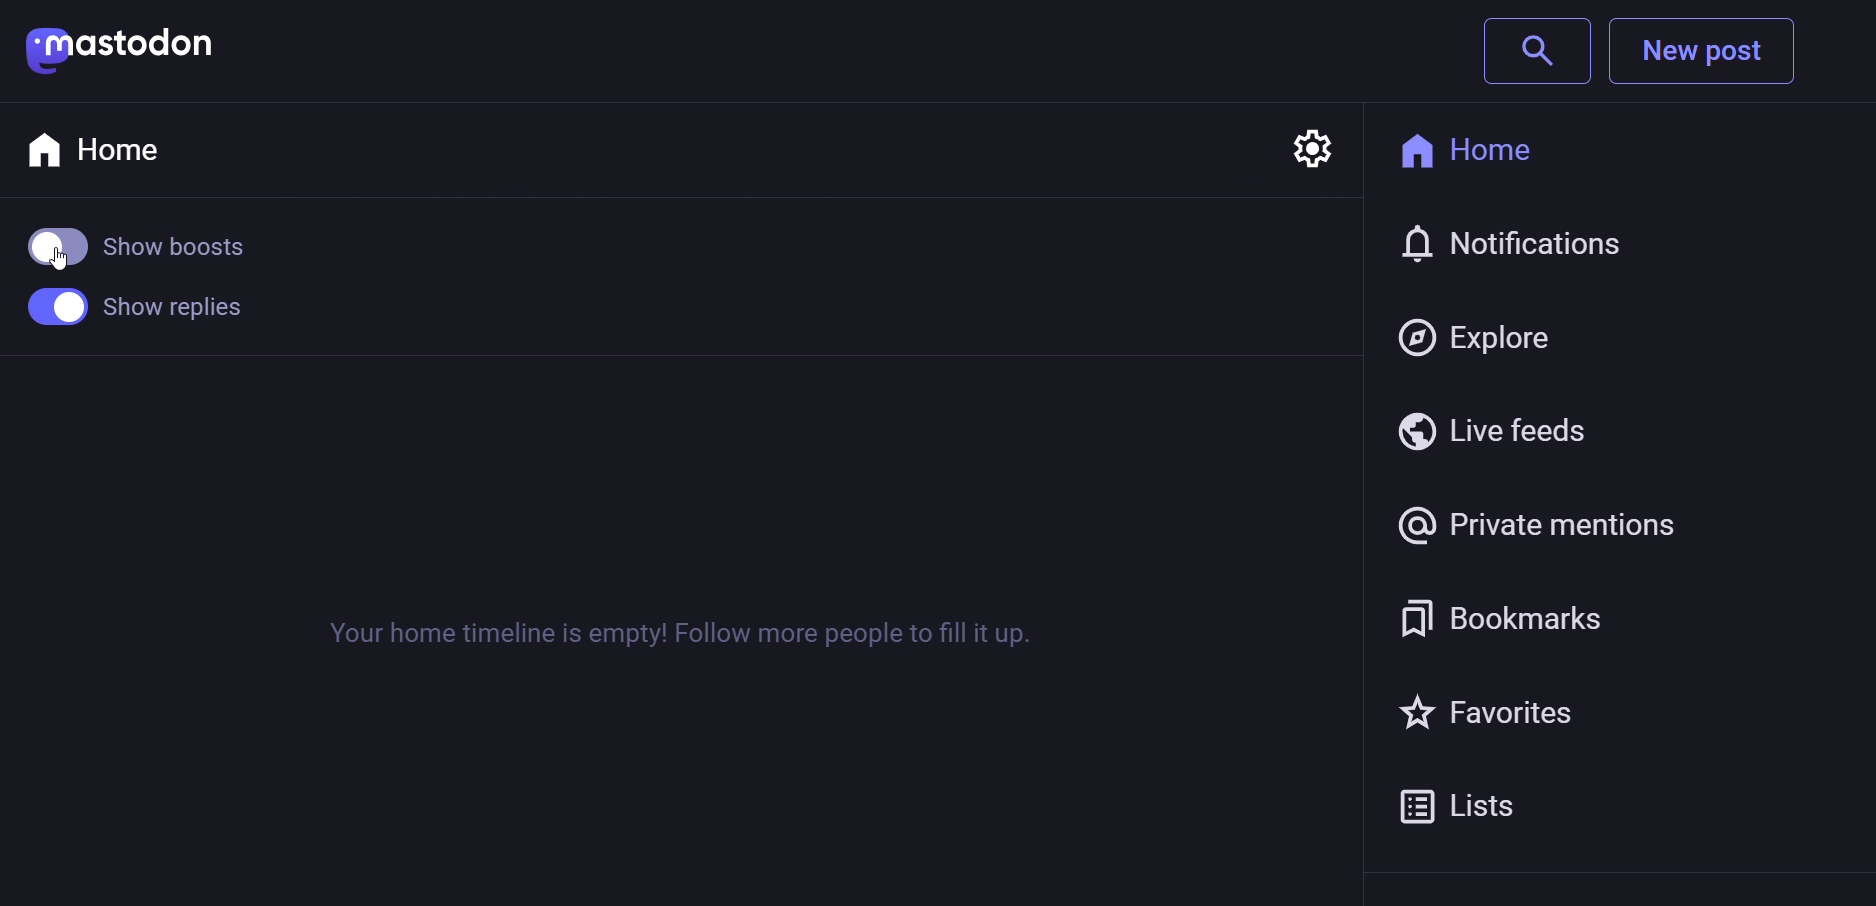 The width and height of the screenshot is (1876, 906). Describe the element at coordinates (1509, 615) in the screenshot. I see `bookmark` at that location.